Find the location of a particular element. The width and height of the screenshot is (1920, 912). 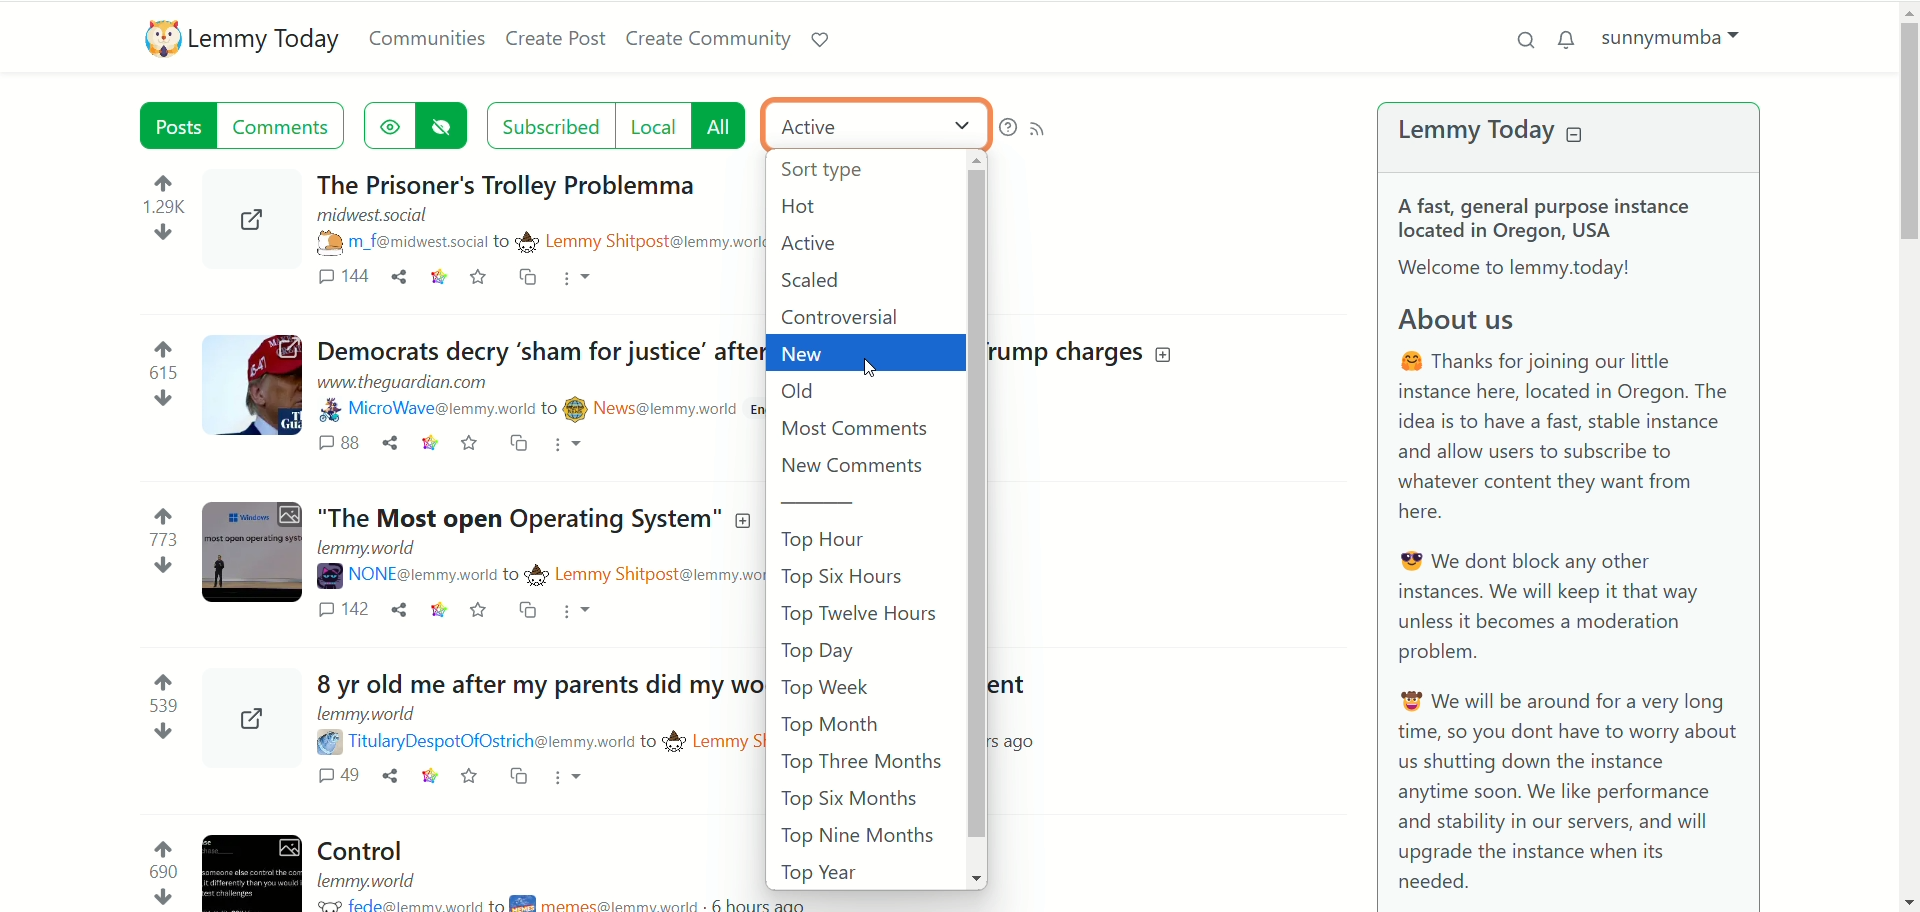

communities is located at coordinates (428, 36).